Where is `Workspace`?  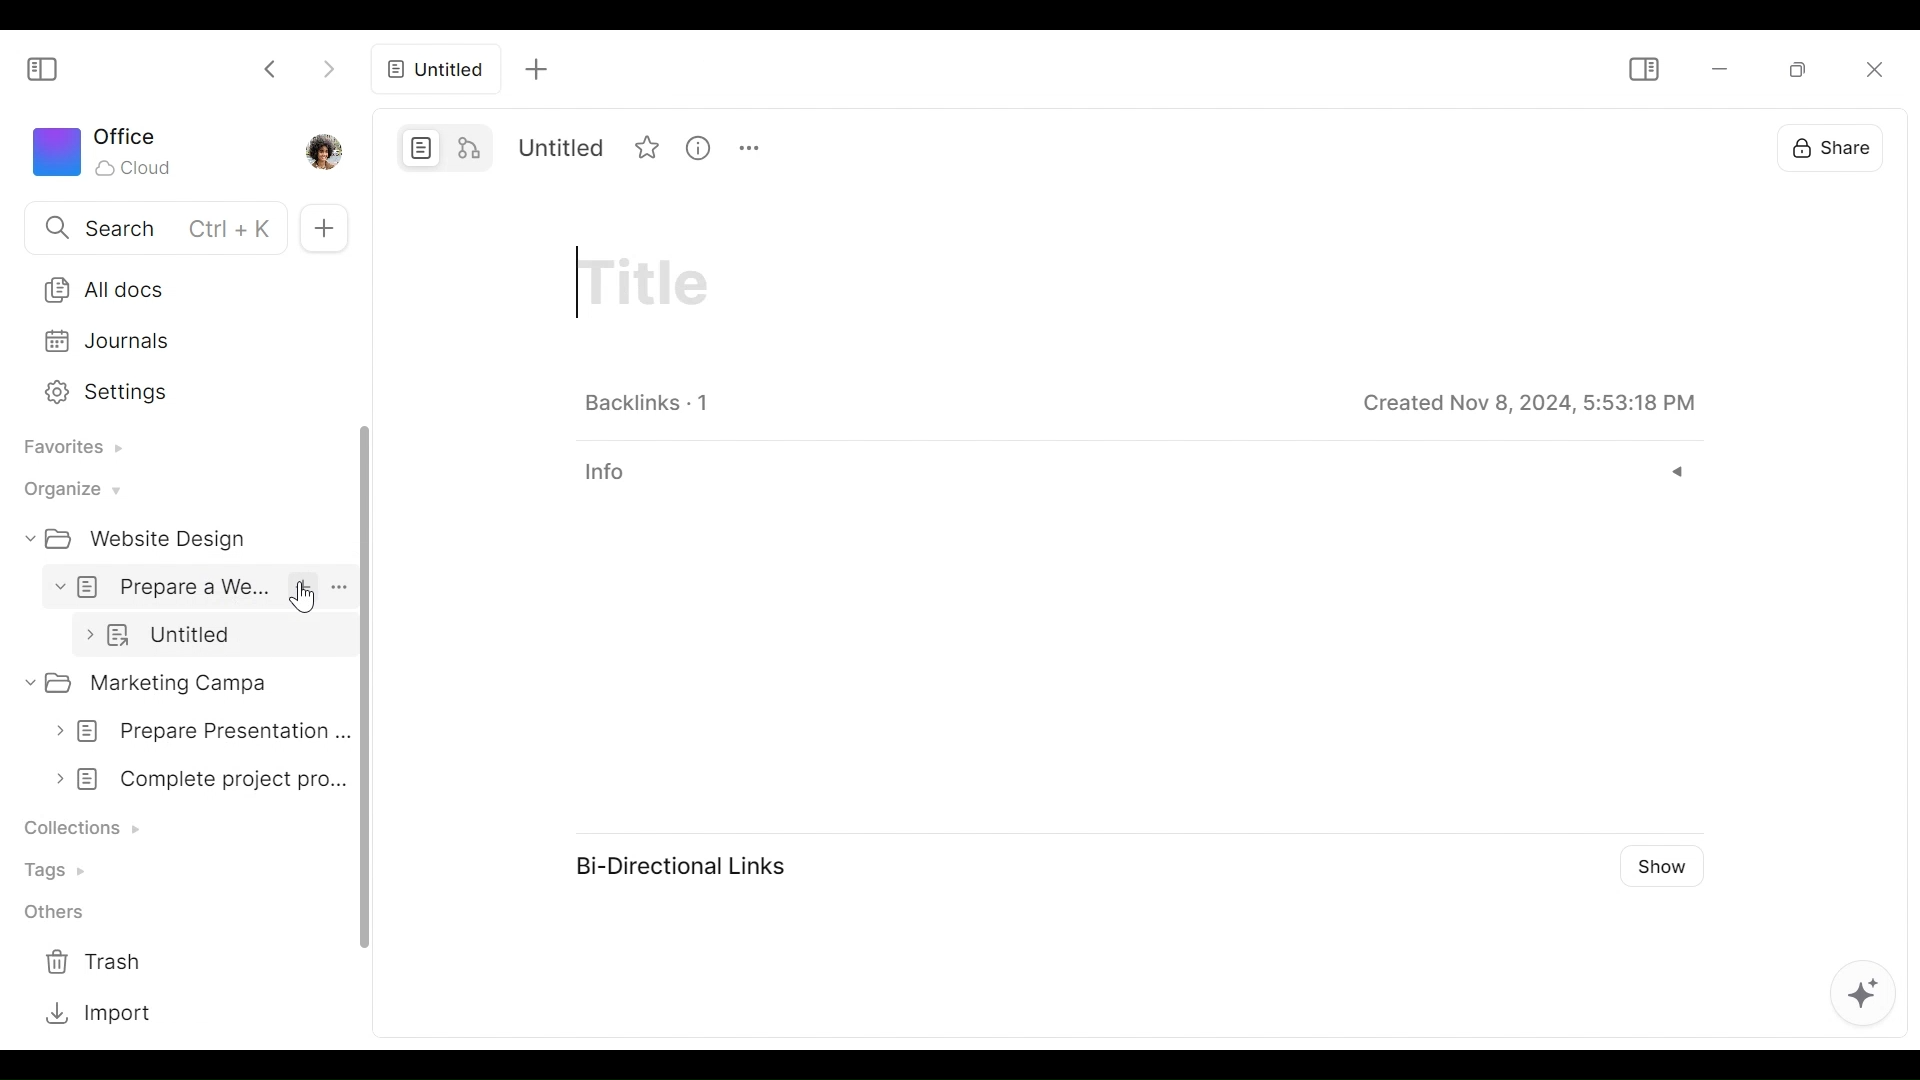
Workspace is located at coordinates (103, 151).